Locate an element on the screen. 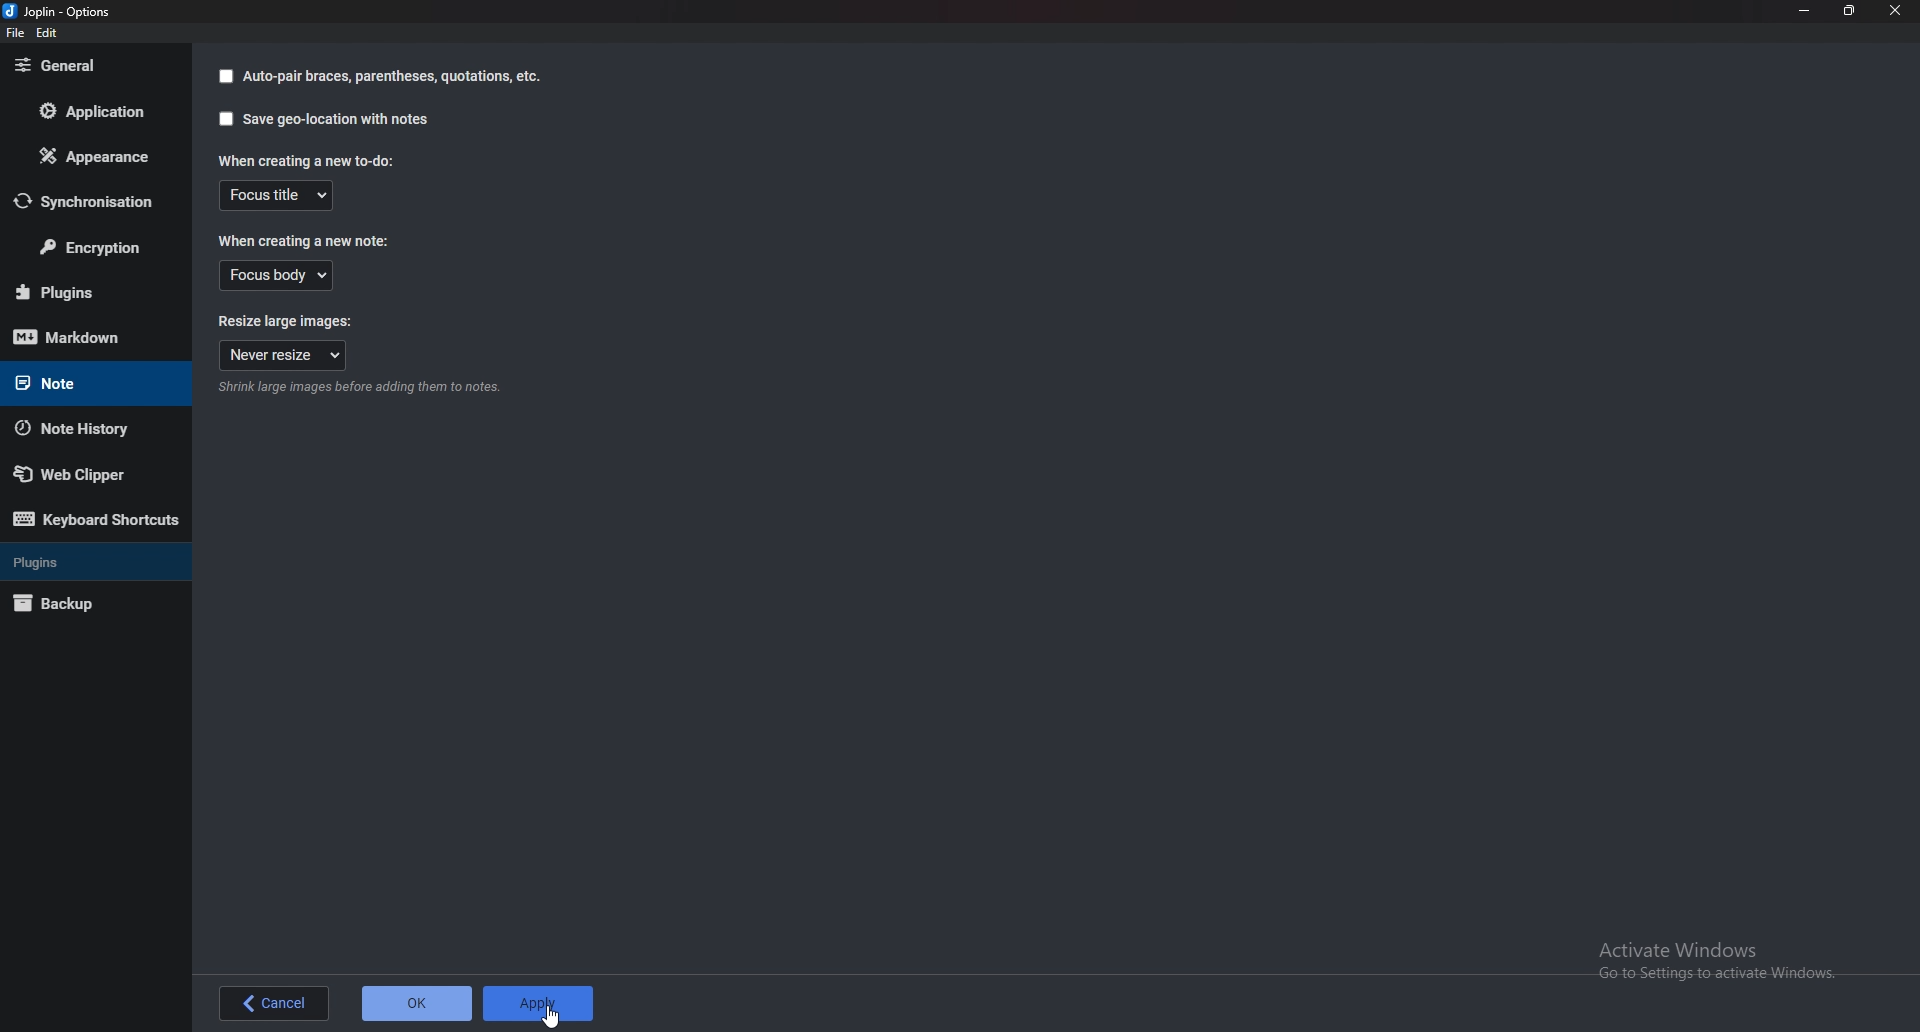  general is located at coordinates (89, 64).